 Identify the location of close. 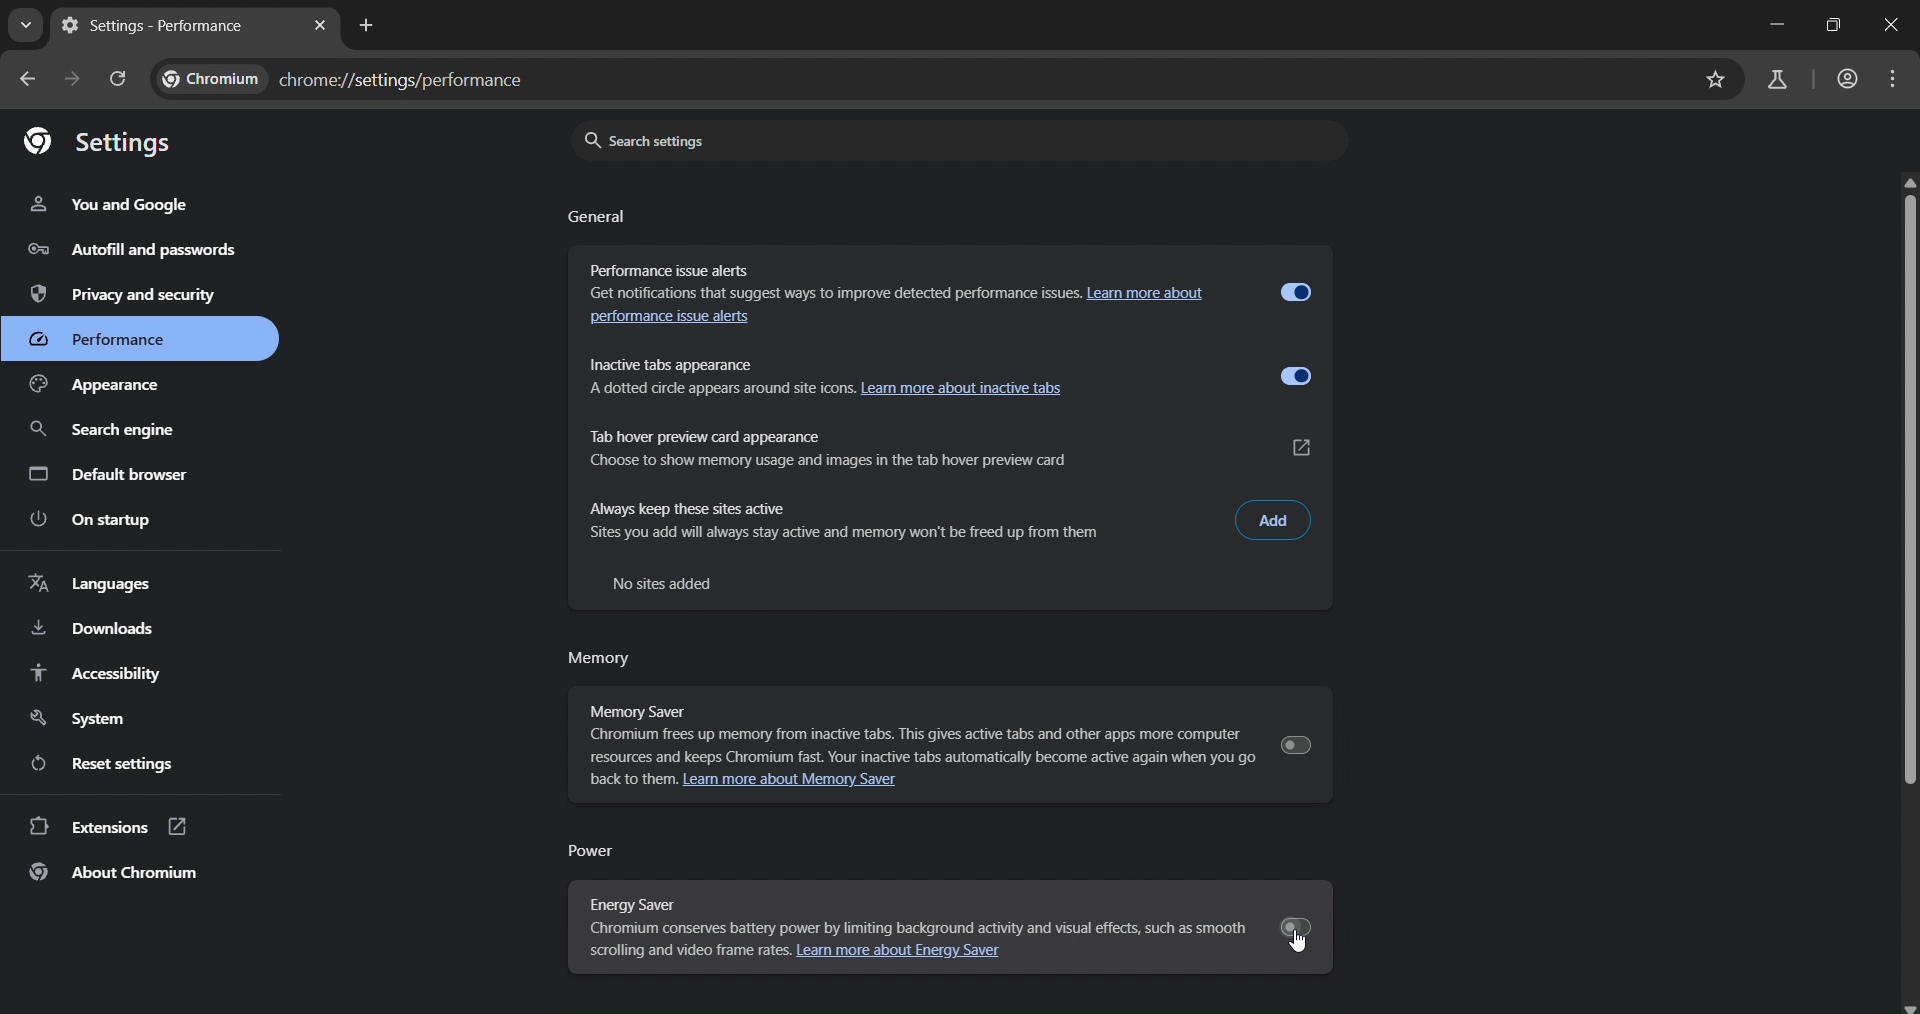
(1895, 25).